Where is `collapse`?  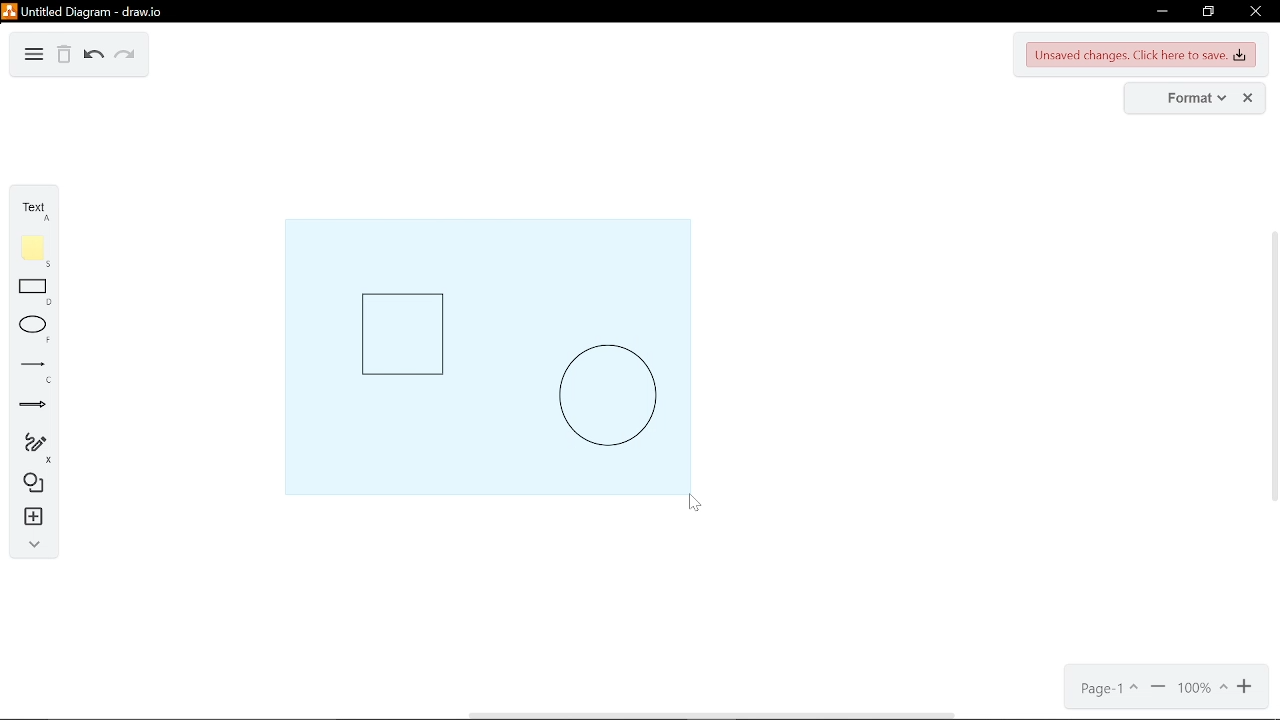
collapse is located at coordinates (28, 544).